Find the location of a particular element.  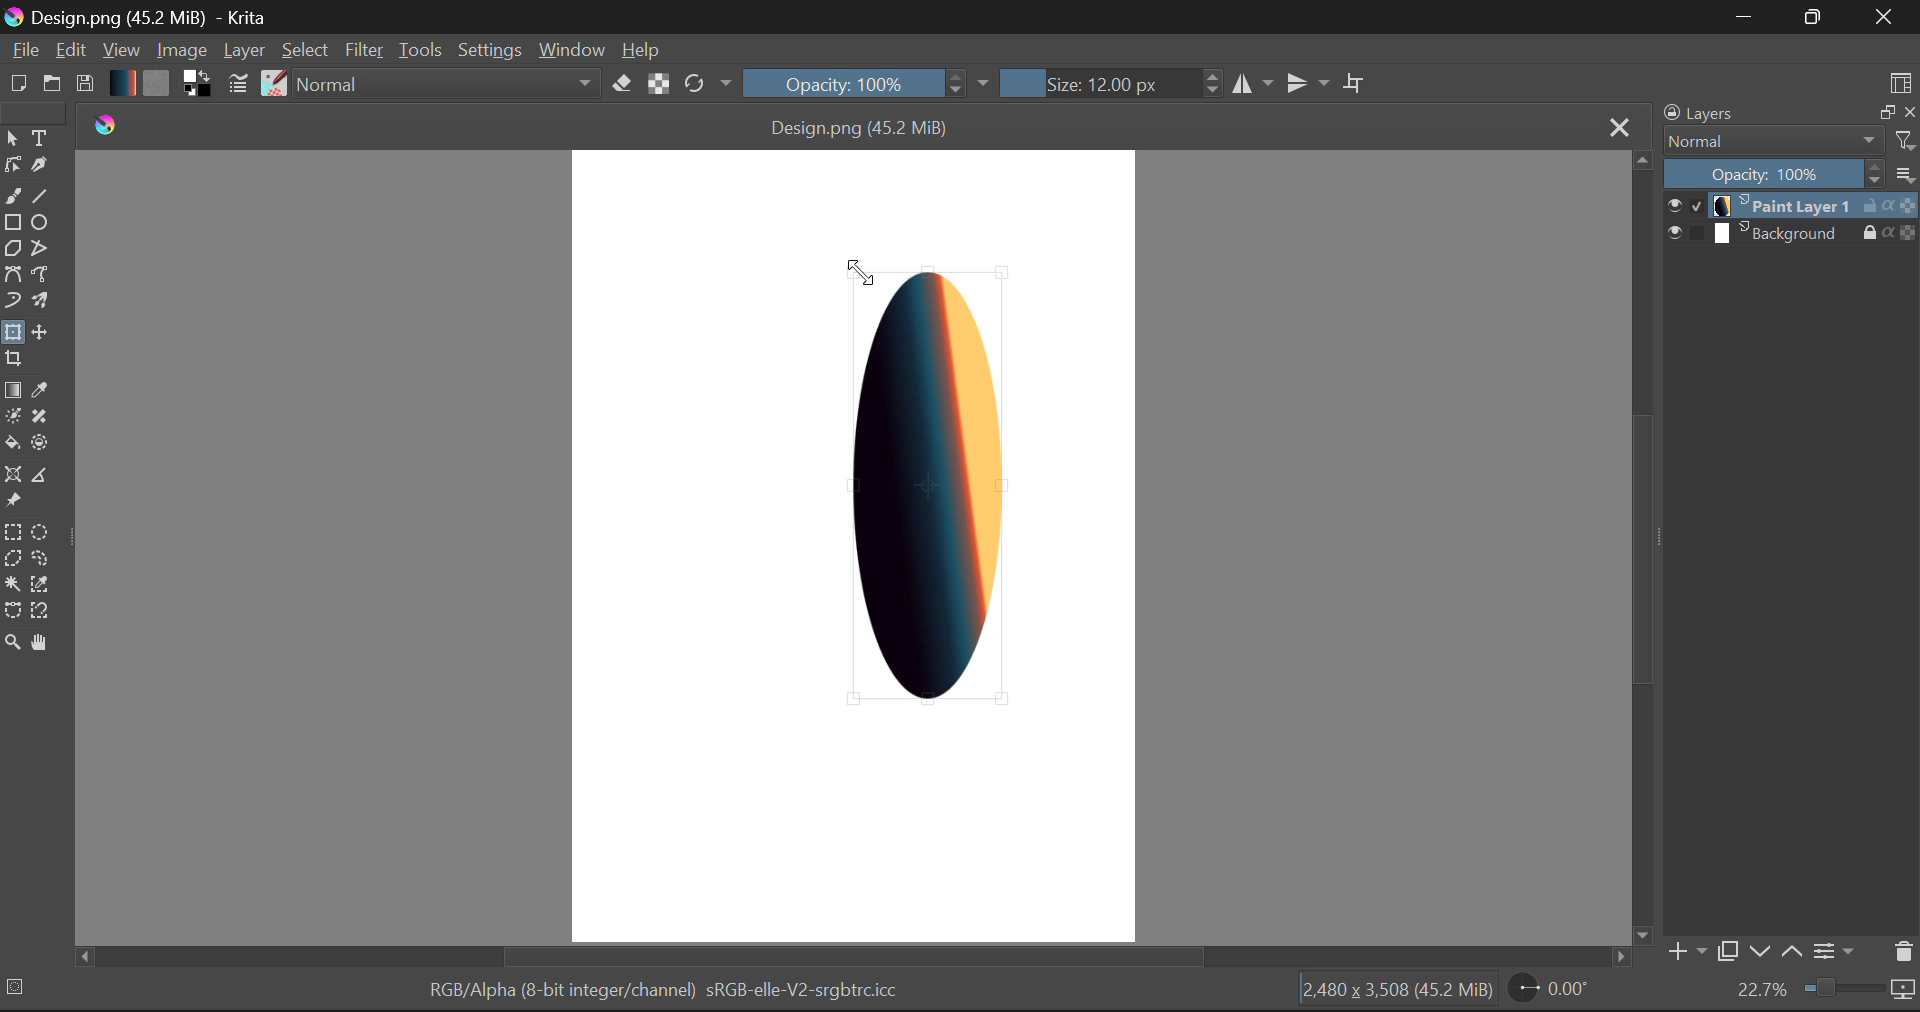

View is located at coordinates (120, 49).